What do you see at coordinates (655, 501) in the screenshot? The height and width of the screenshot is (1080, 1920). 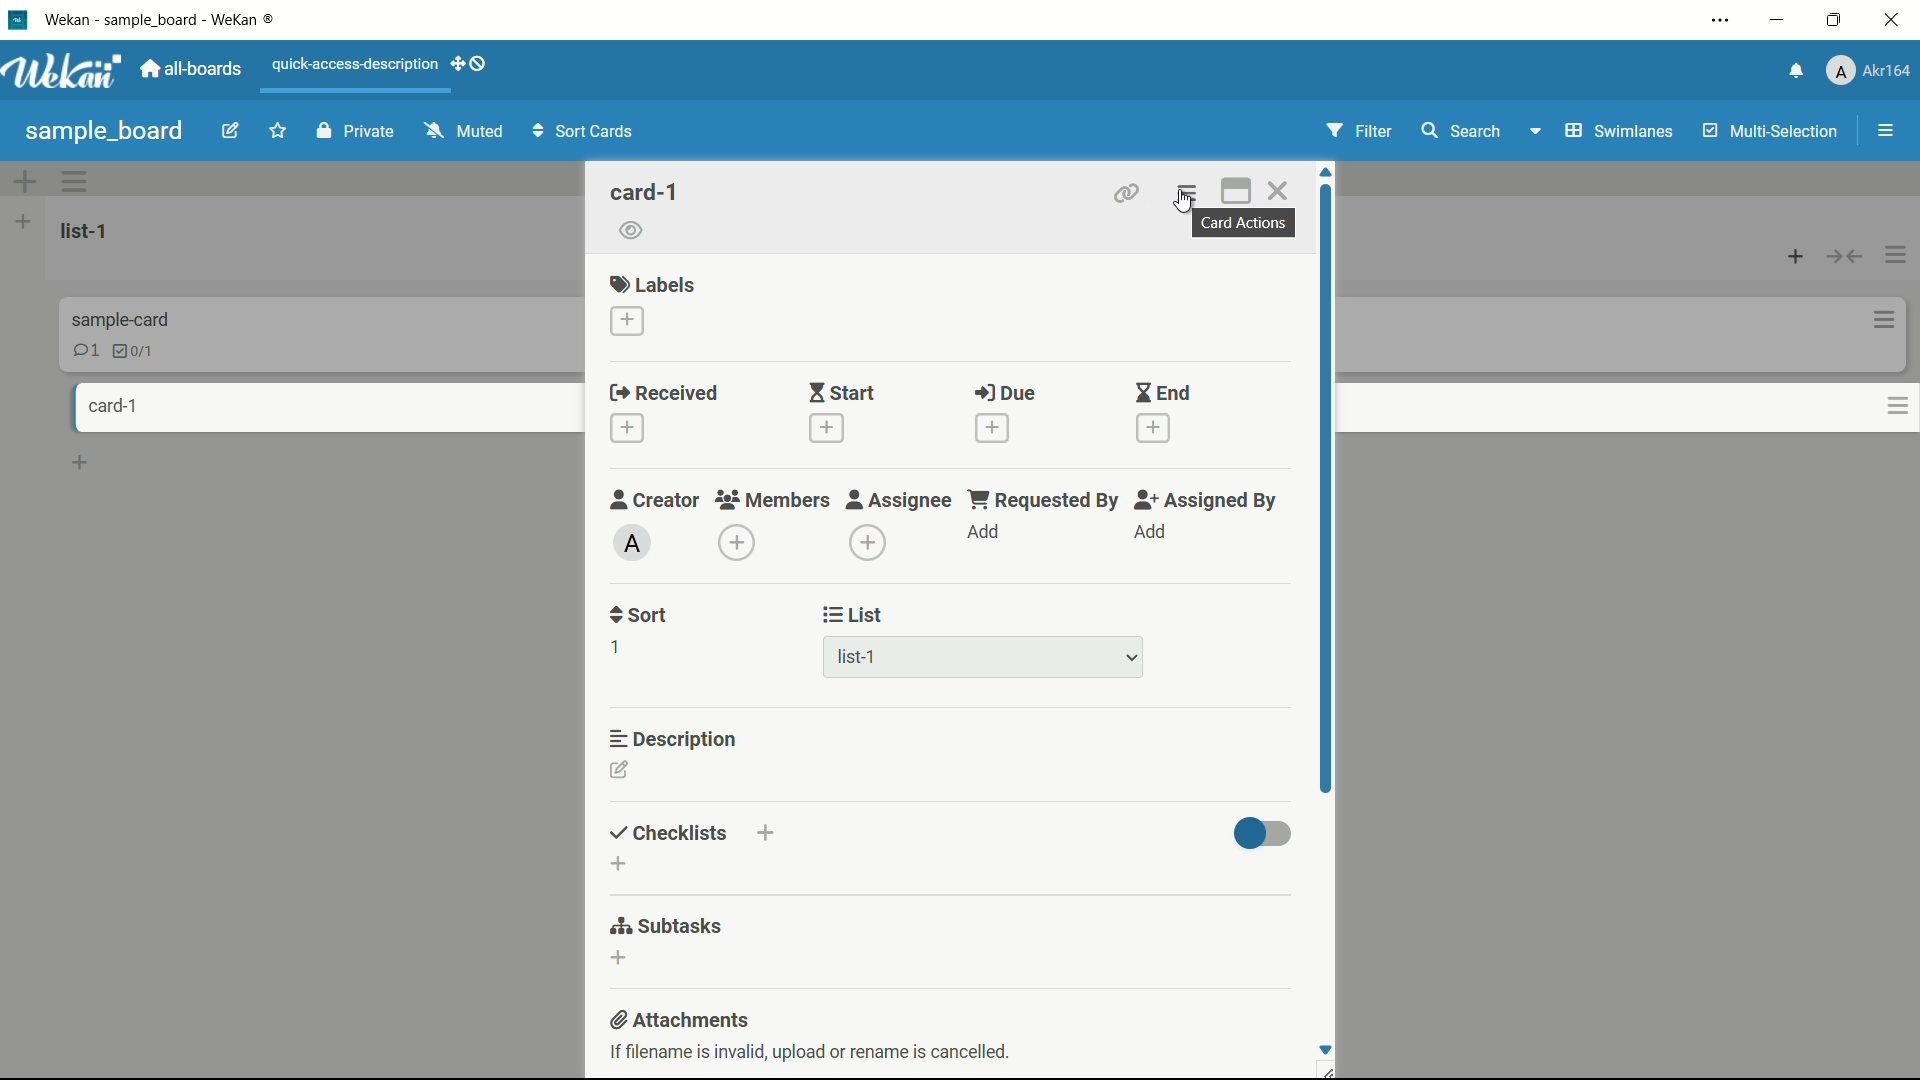 I see `creator` at bounding box center [655, 501].